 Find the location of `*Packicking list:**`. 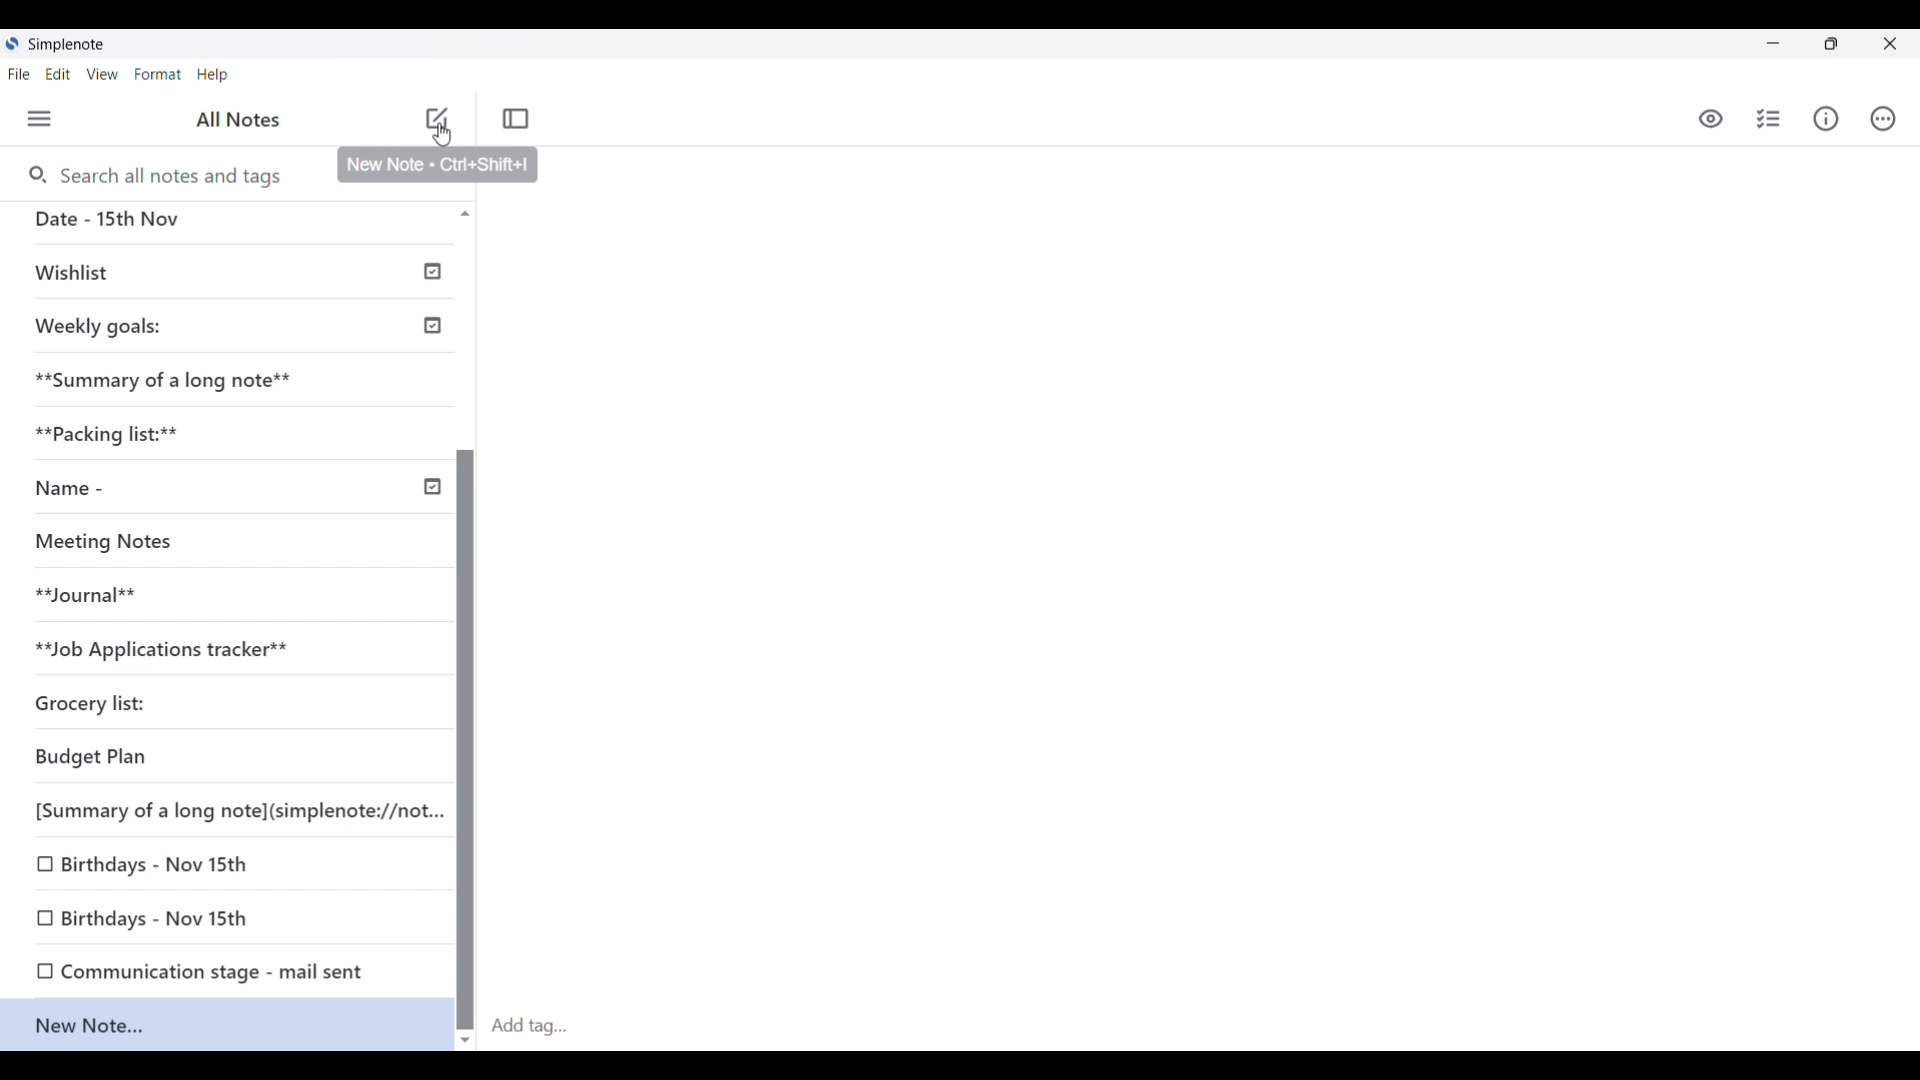

*Packicking list:** is located at coordinates (110, 436).